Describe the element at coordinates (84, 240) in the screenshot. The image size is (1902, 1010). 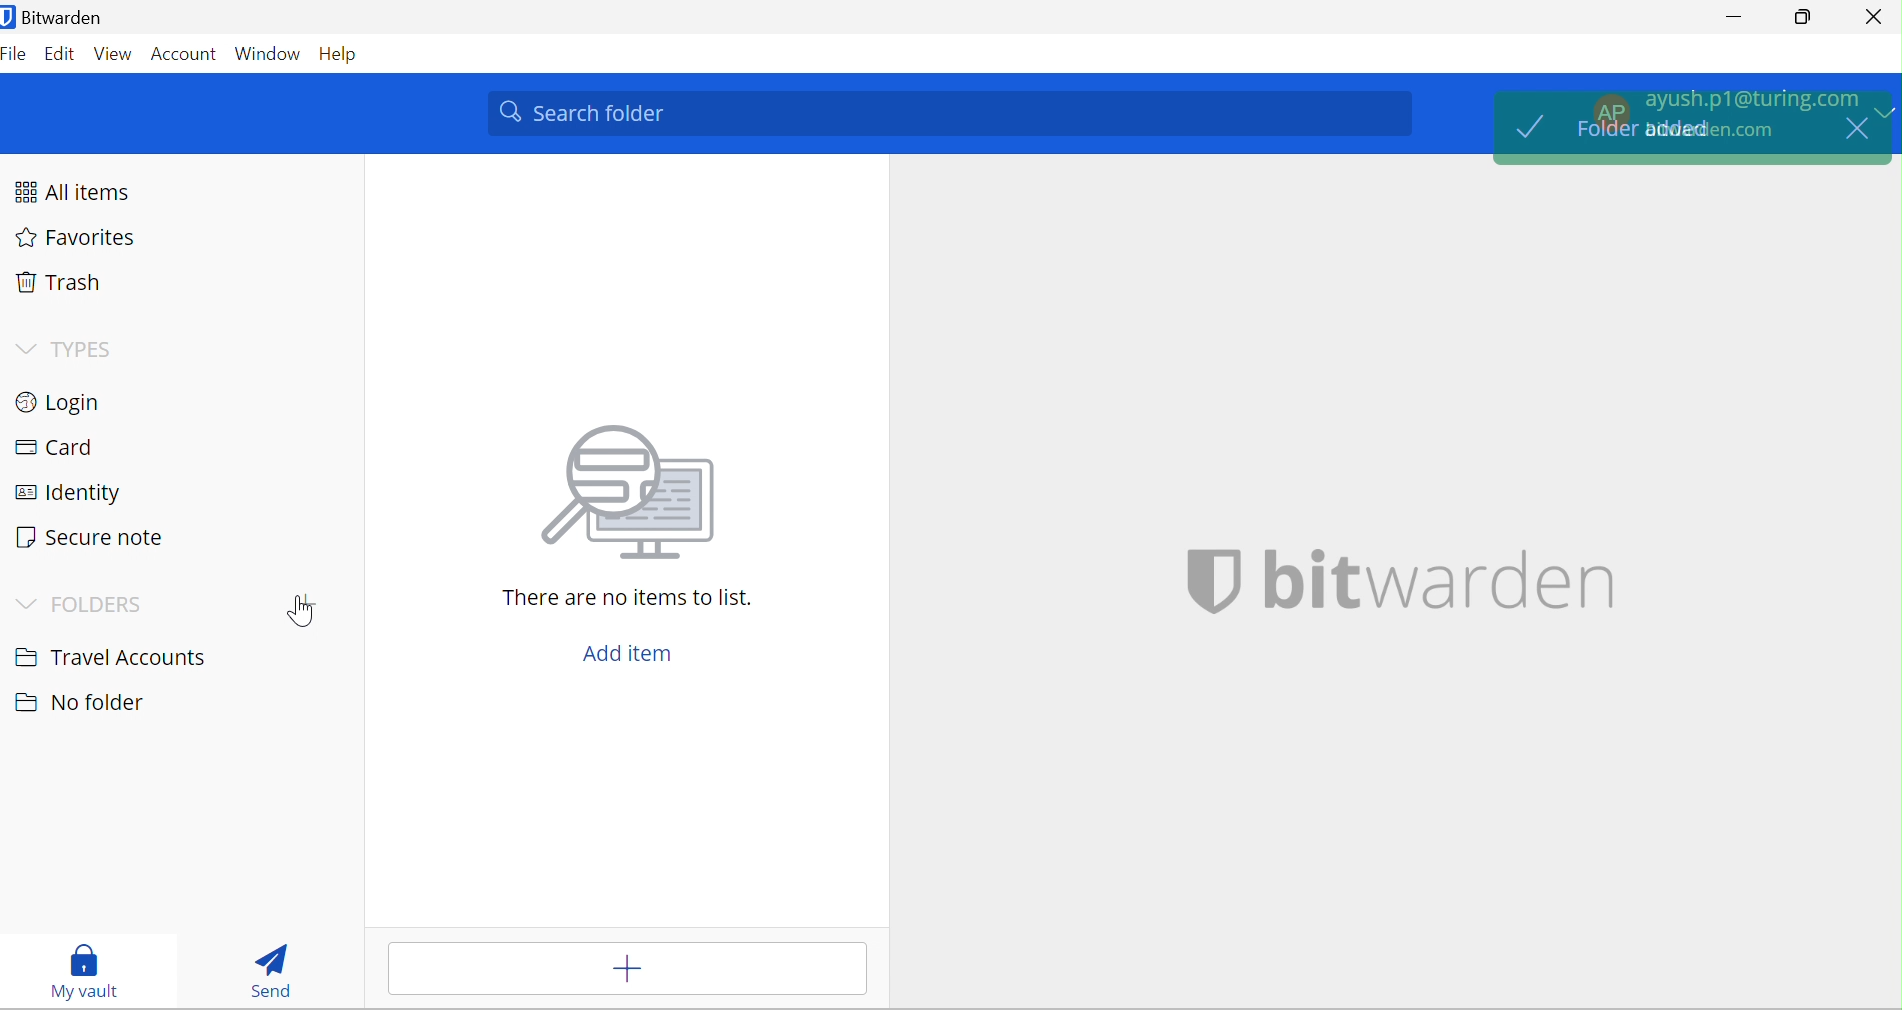
I see `Favorites` at that location.